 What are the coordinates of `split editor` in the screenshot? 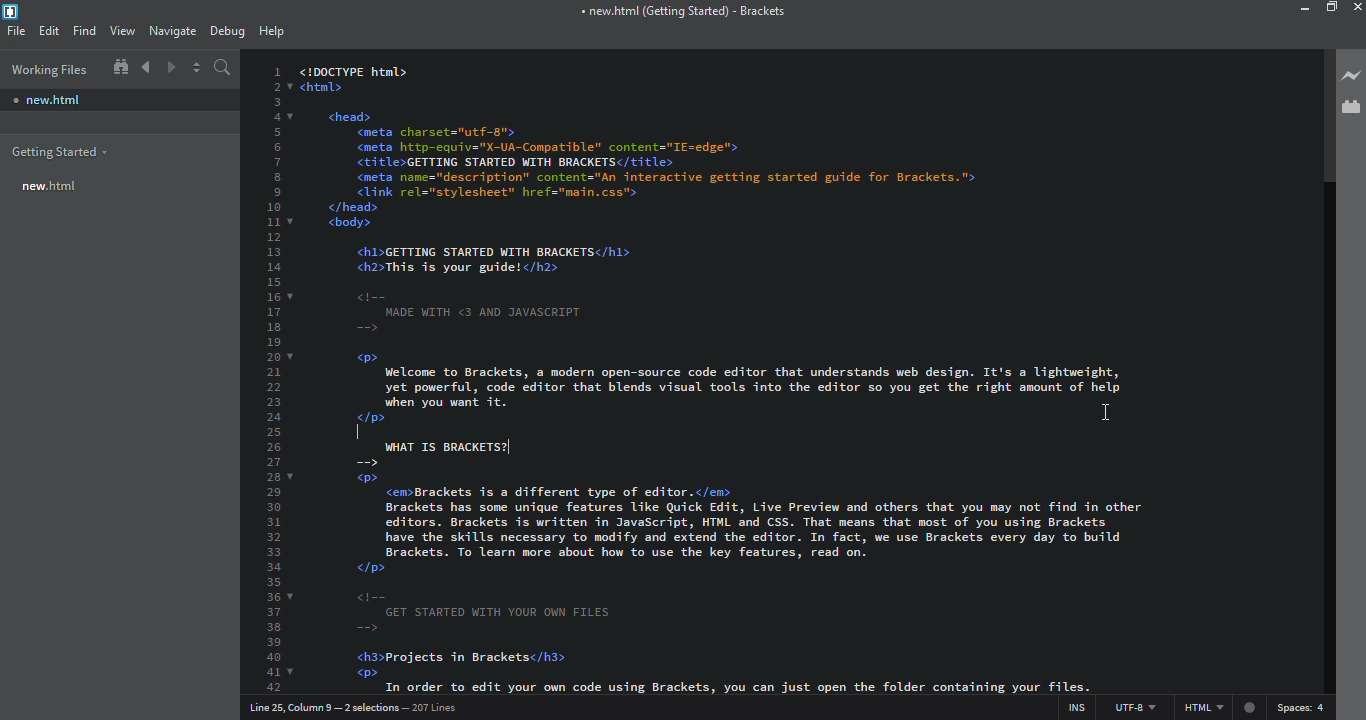 It's located at (197, 68).